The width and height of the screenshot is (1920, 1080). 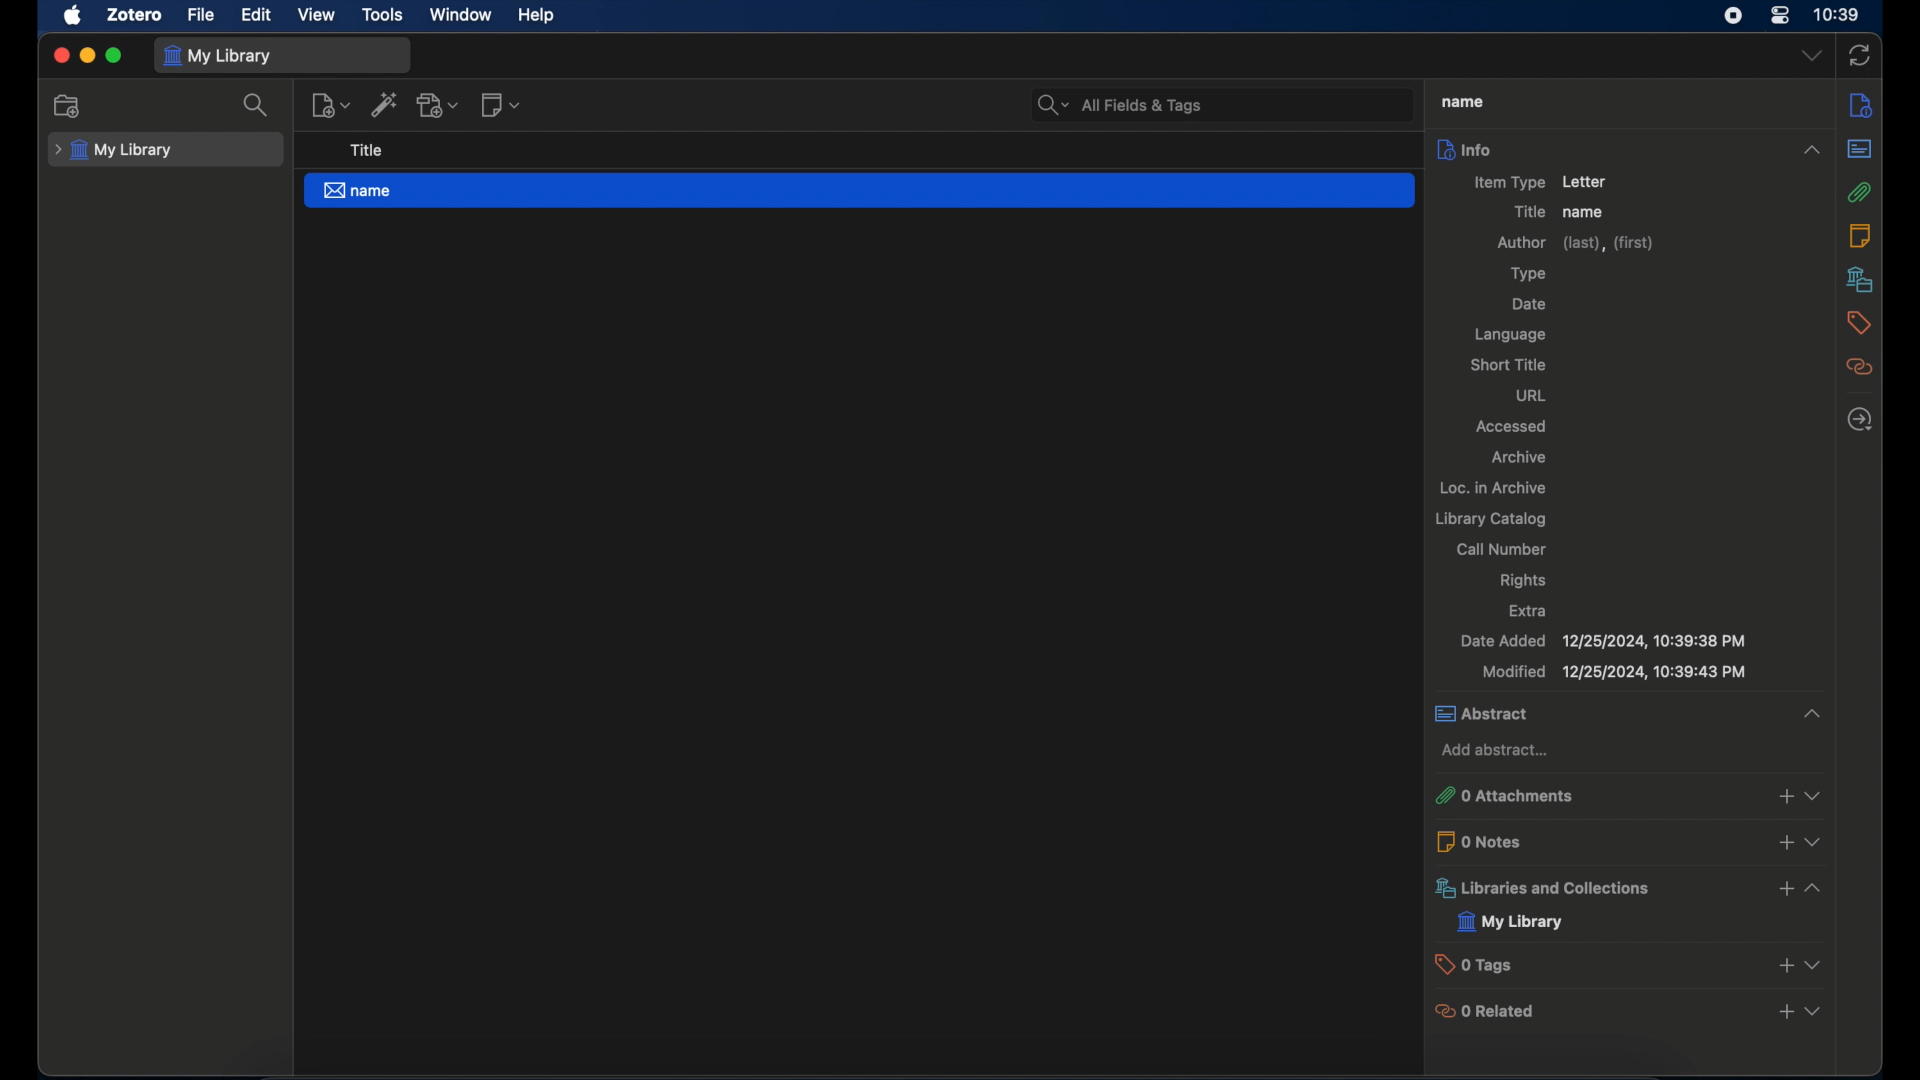 I want to click on view, so click(x=318, y=15).